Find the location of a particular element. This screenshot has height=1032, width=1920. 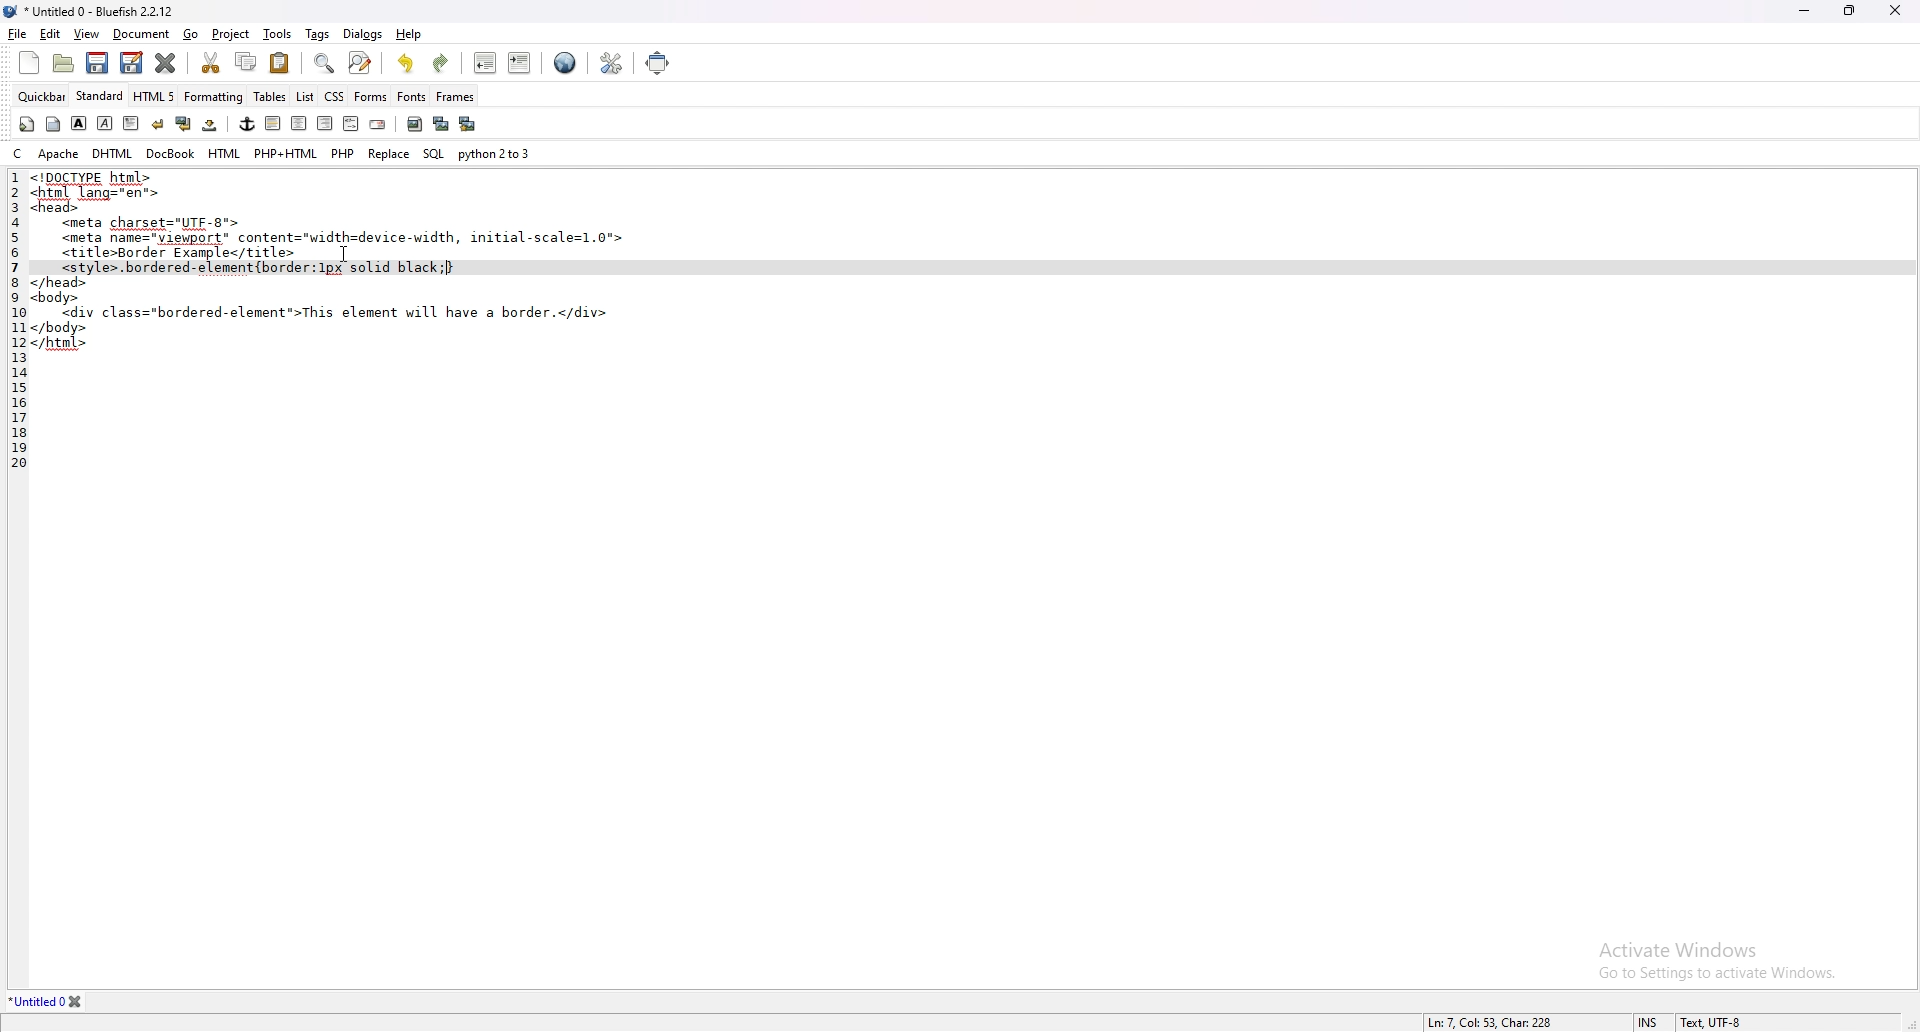

left justify is located at coordinates (274, 123).